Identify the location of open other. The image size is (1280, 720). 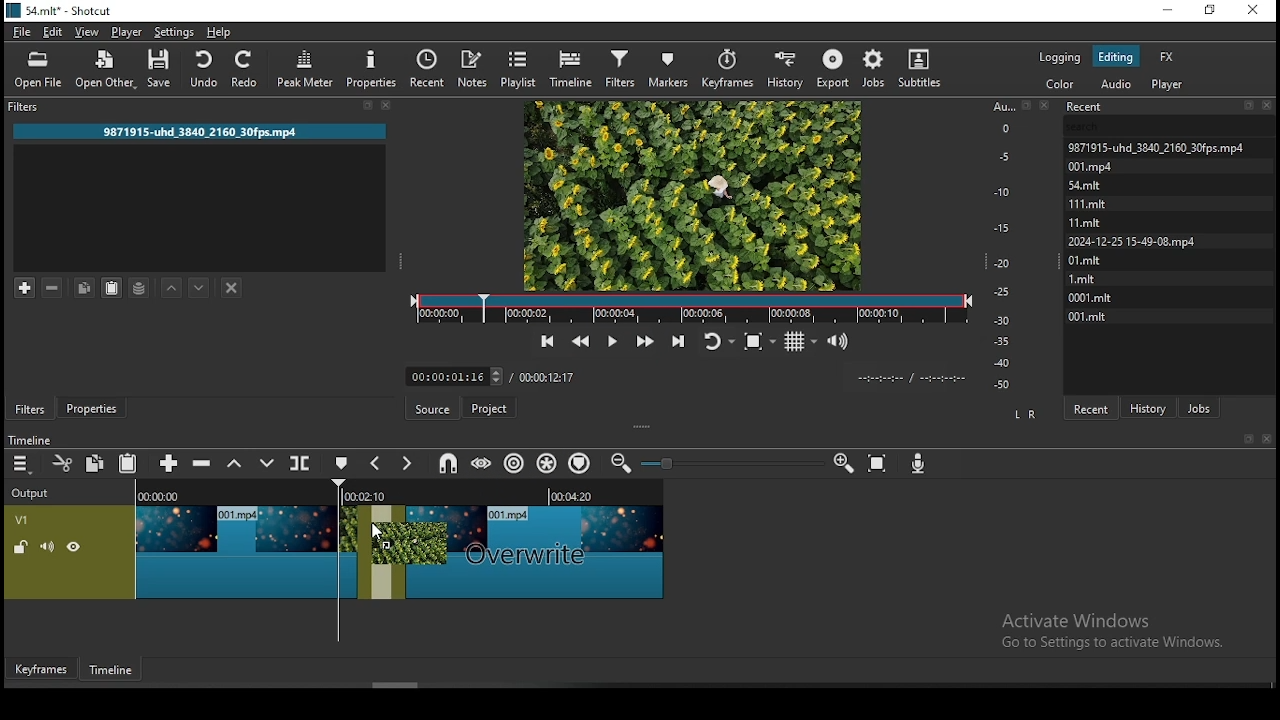
(107, 72).